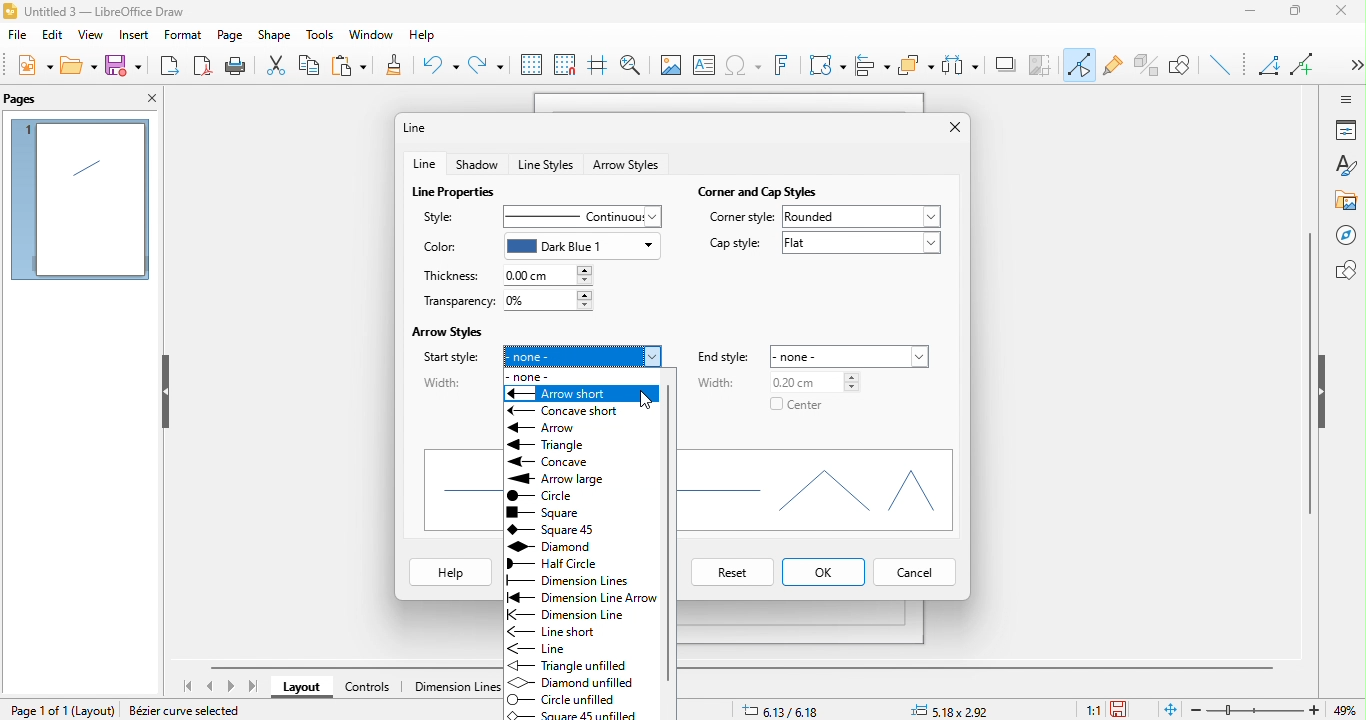 The image size is (1366, 720). Describe the element at coordinates (570, 580) in the screenshot. I see `dimension lines` at that location.